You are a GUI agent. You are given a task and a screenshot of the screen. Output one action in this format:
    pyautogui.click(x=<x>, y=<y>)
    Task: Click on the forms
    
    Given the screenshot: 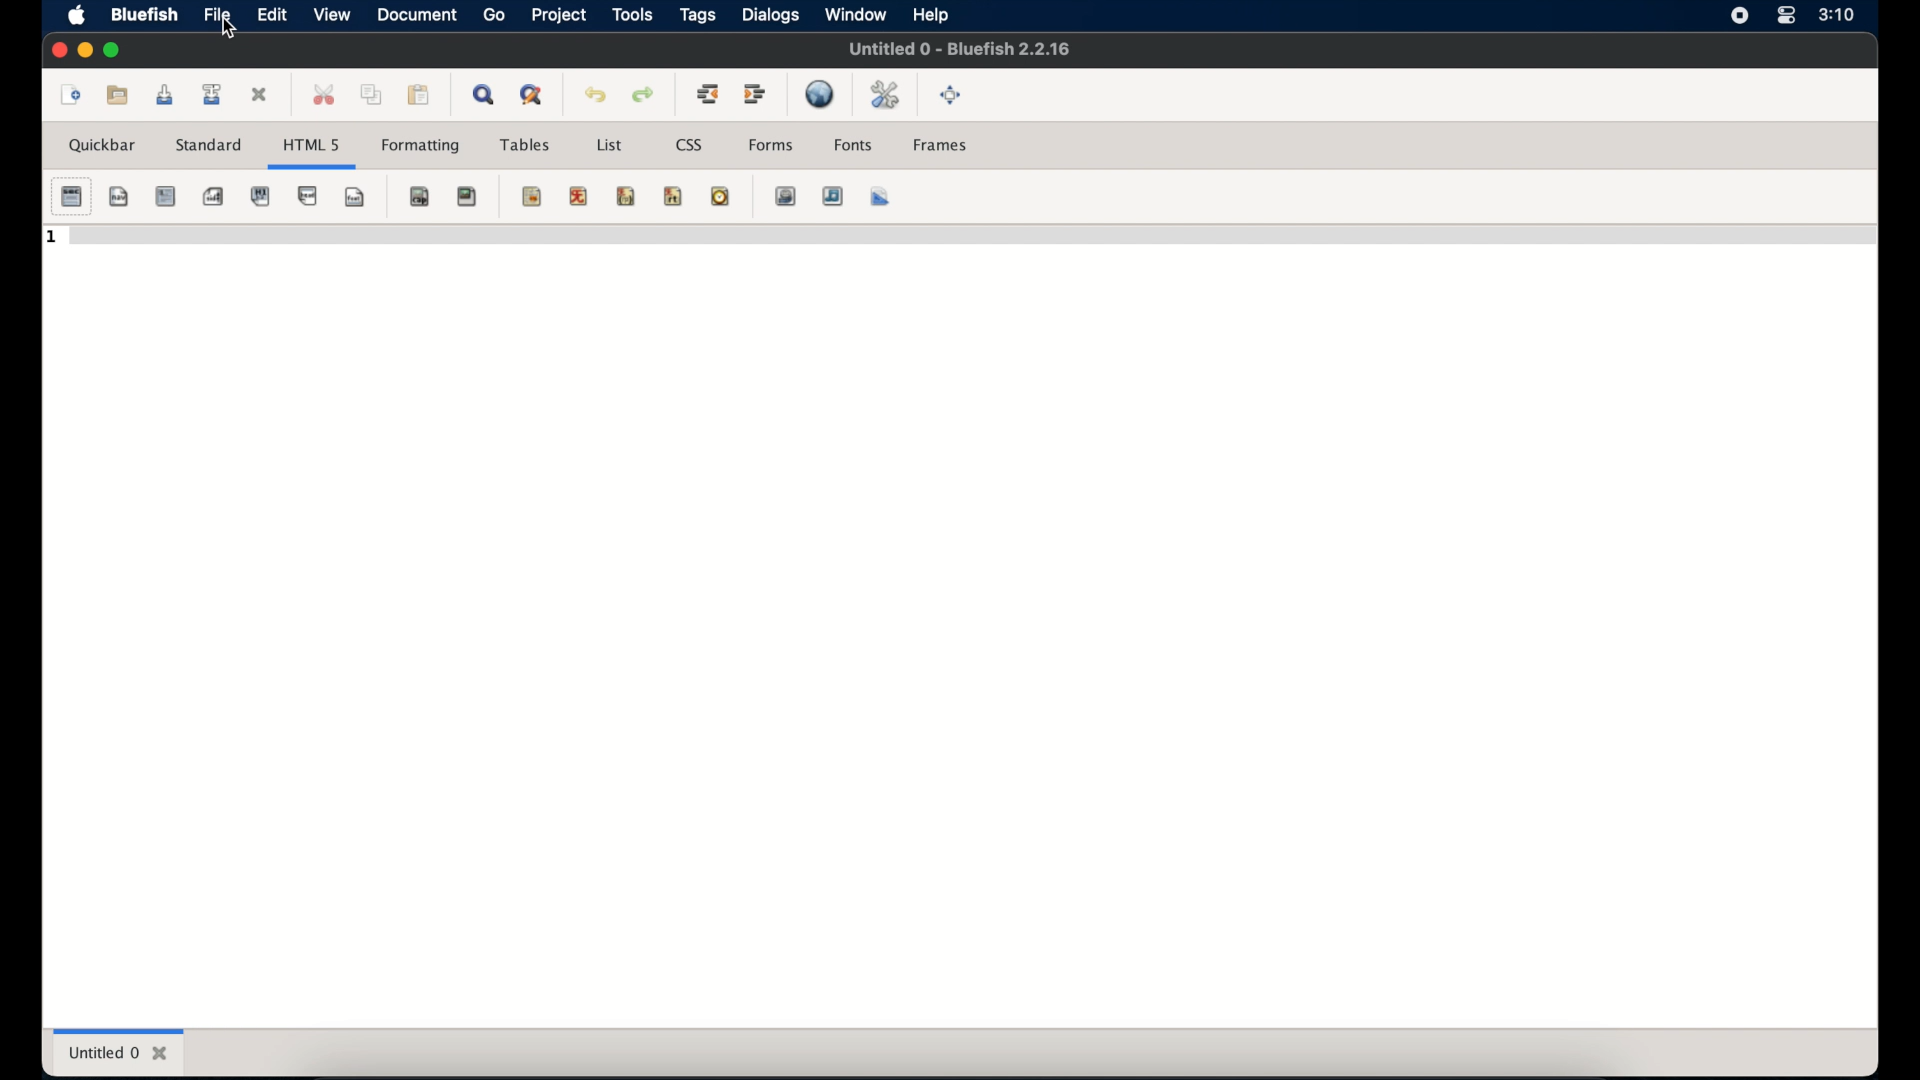 What is the action you would take?
    pyautogui.click(x=771, y=144)
    